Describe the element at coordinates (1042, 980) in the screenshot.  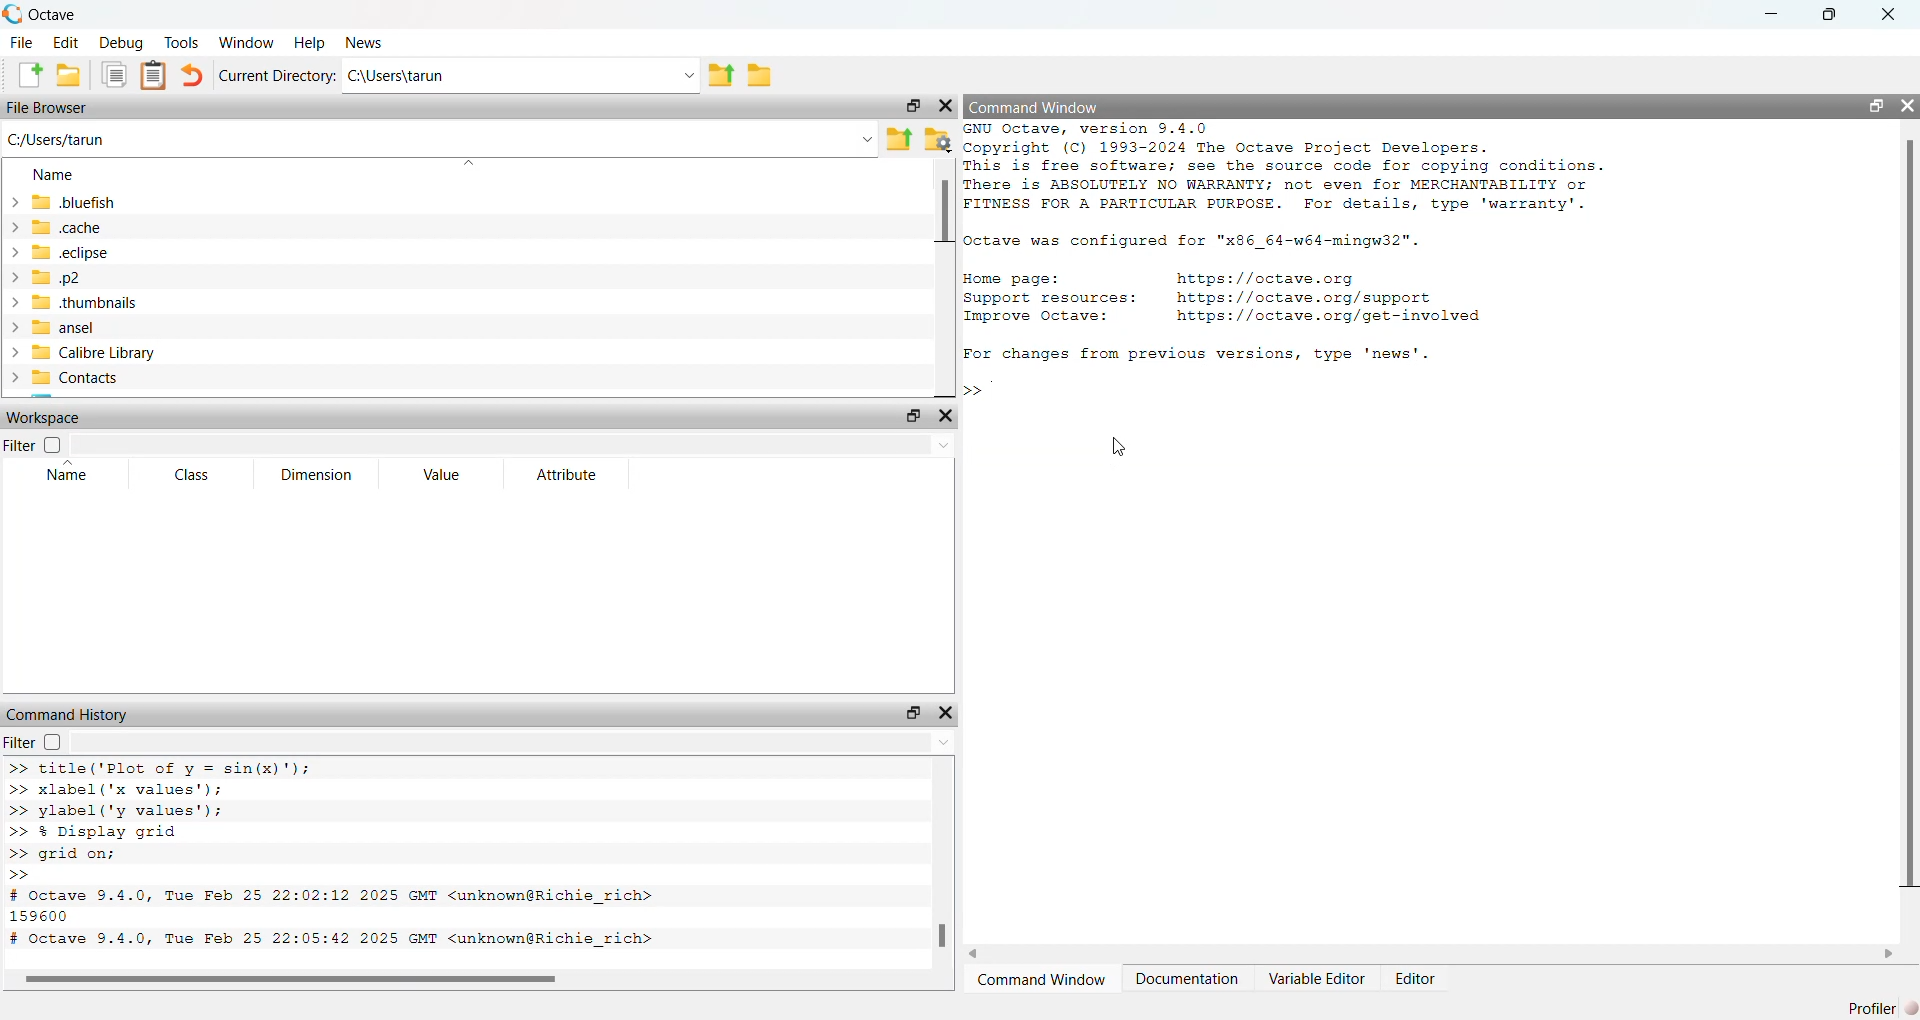
I see `Command Window` at that location.